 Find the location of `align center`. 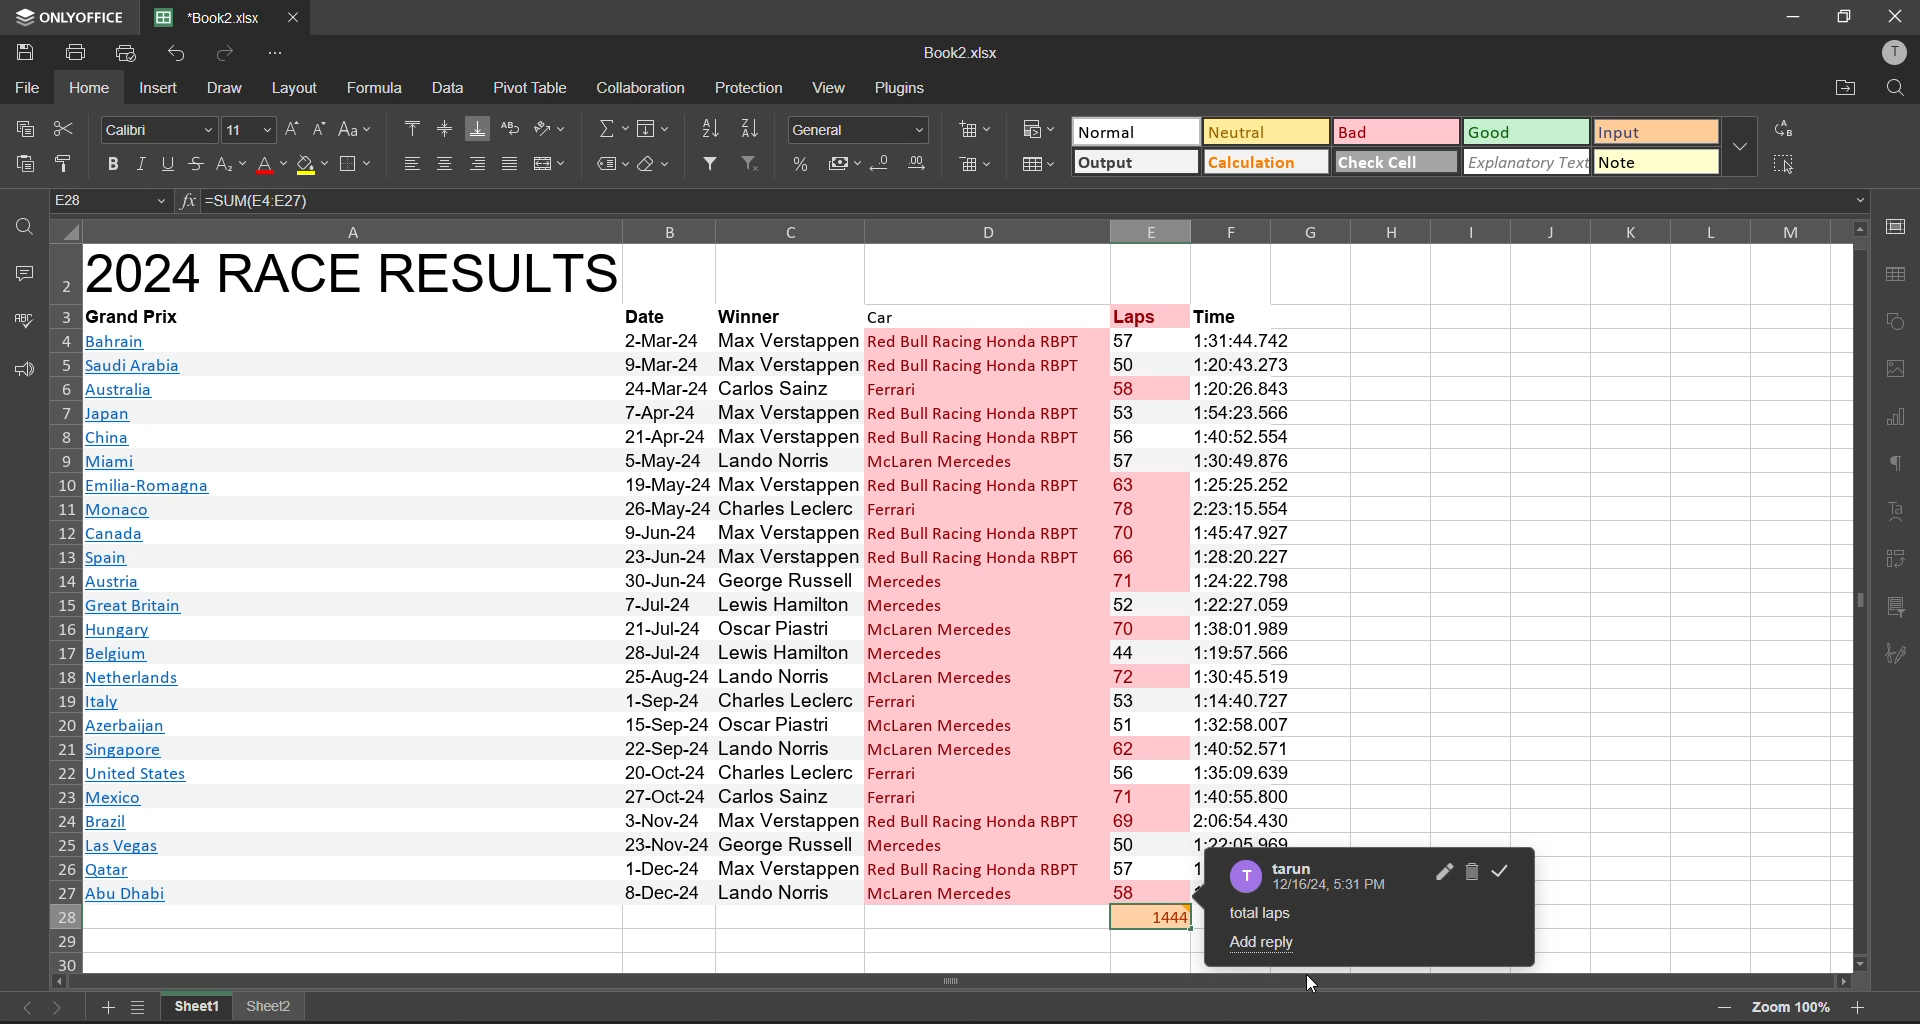

align center is located at coordinates (450, 162).